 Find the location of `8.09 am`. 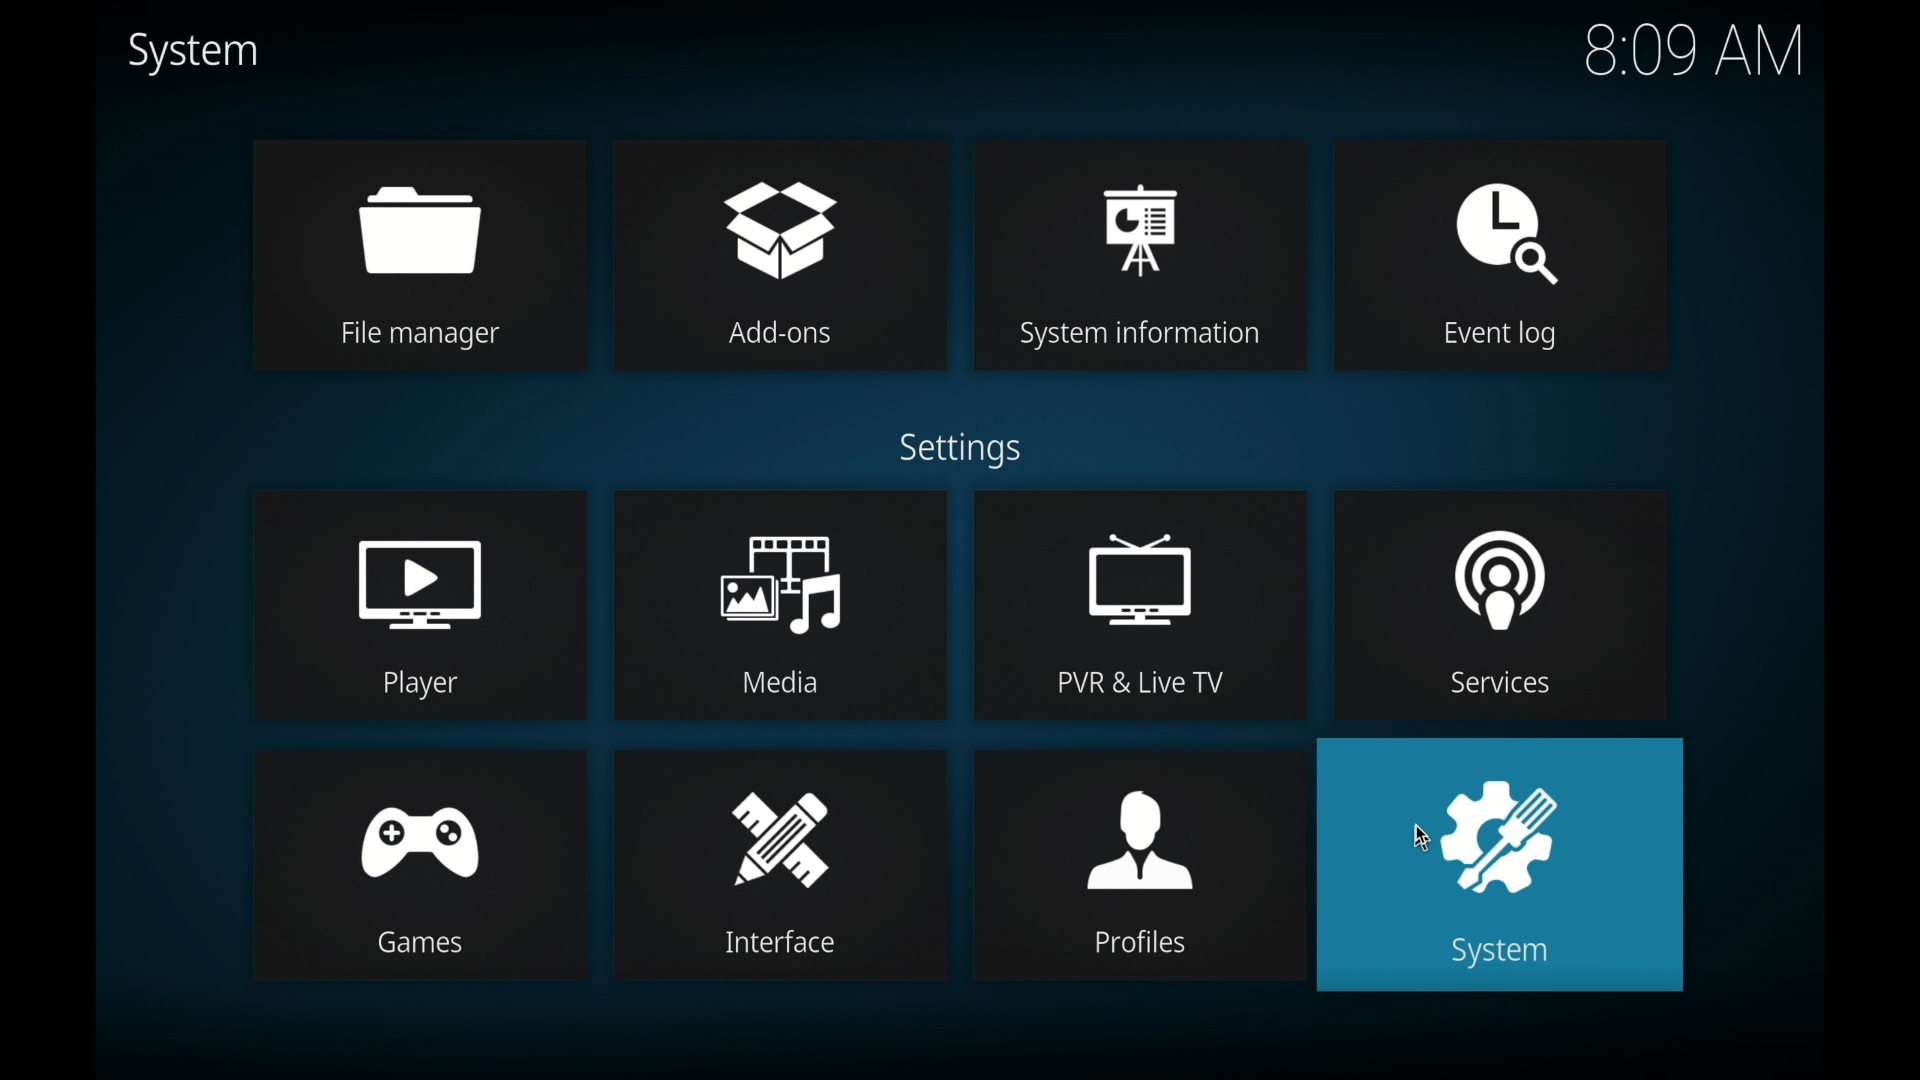

8.09 am is located at coordinates (1694, 50).